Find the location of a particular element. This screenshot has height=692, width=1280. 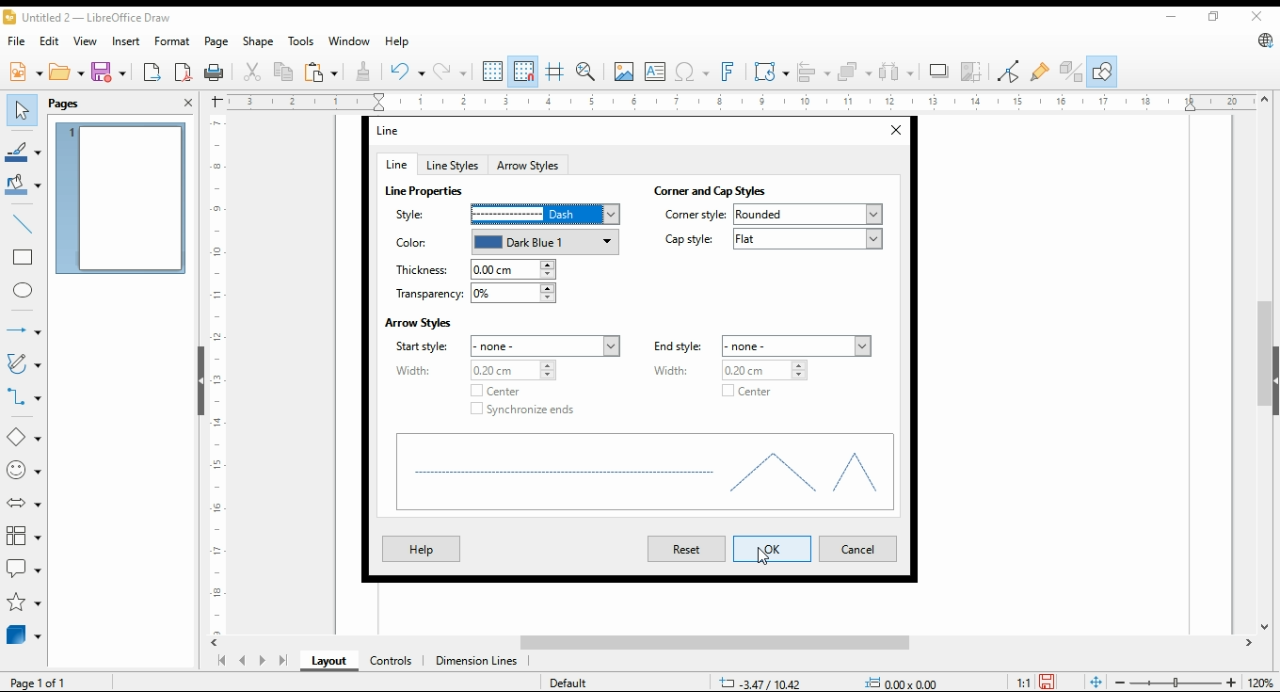

last page is located at coordinates (282, 662).